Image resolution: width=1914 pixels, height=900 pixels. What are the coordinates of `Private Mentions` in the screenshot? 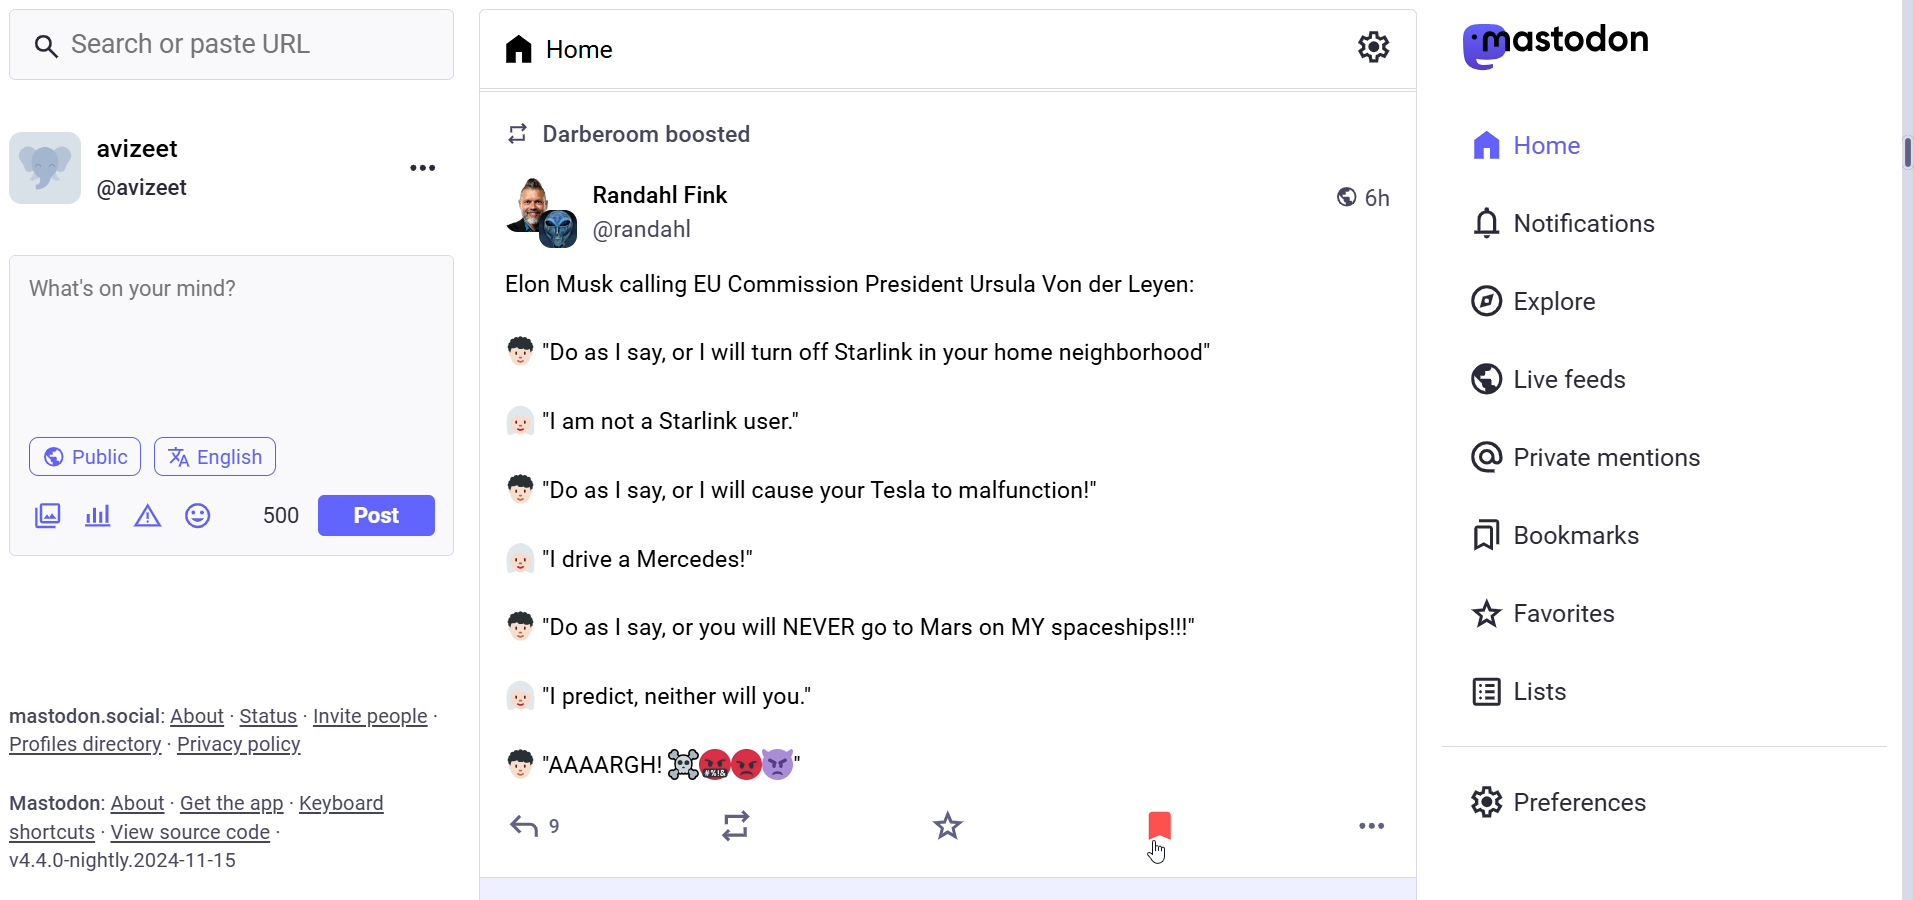 It's located at (1585, 456).